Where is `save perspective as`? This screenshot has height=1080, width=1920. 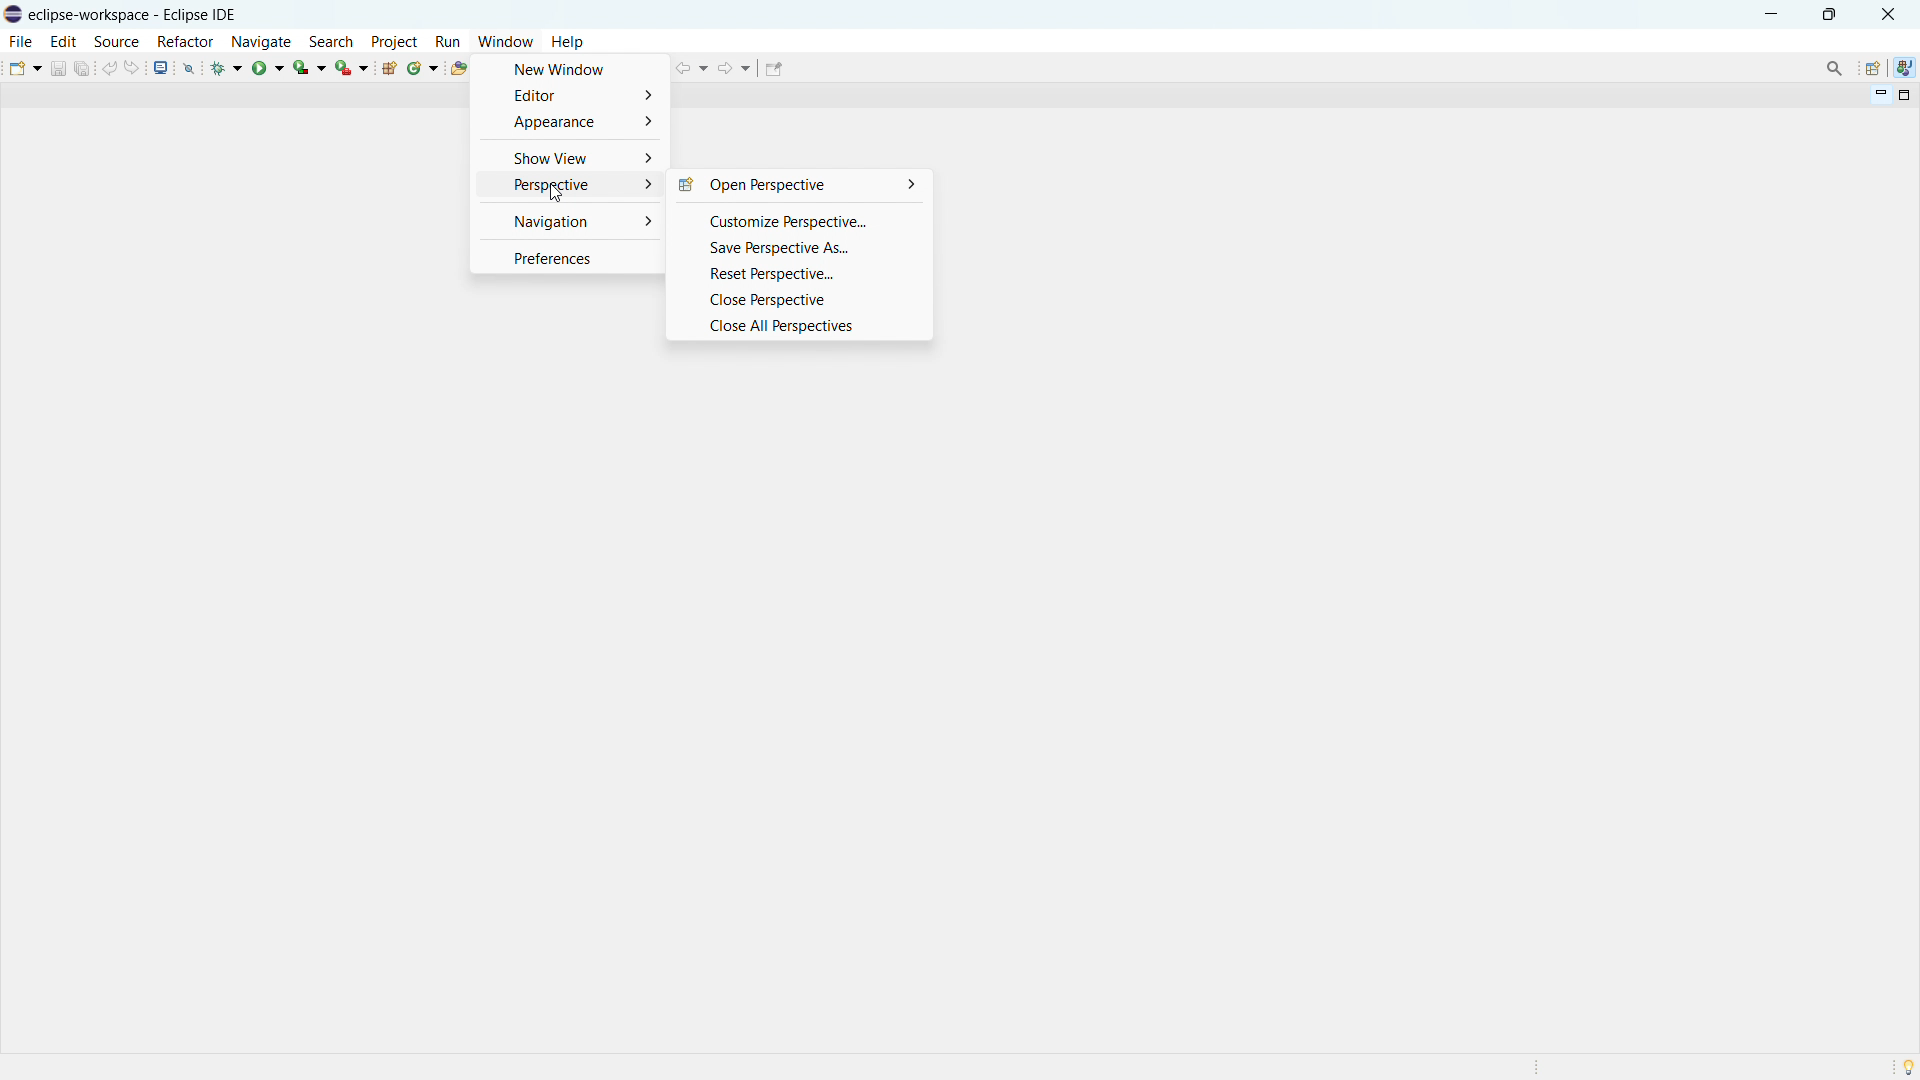
save perspective as is located at coordinates (796, 247).